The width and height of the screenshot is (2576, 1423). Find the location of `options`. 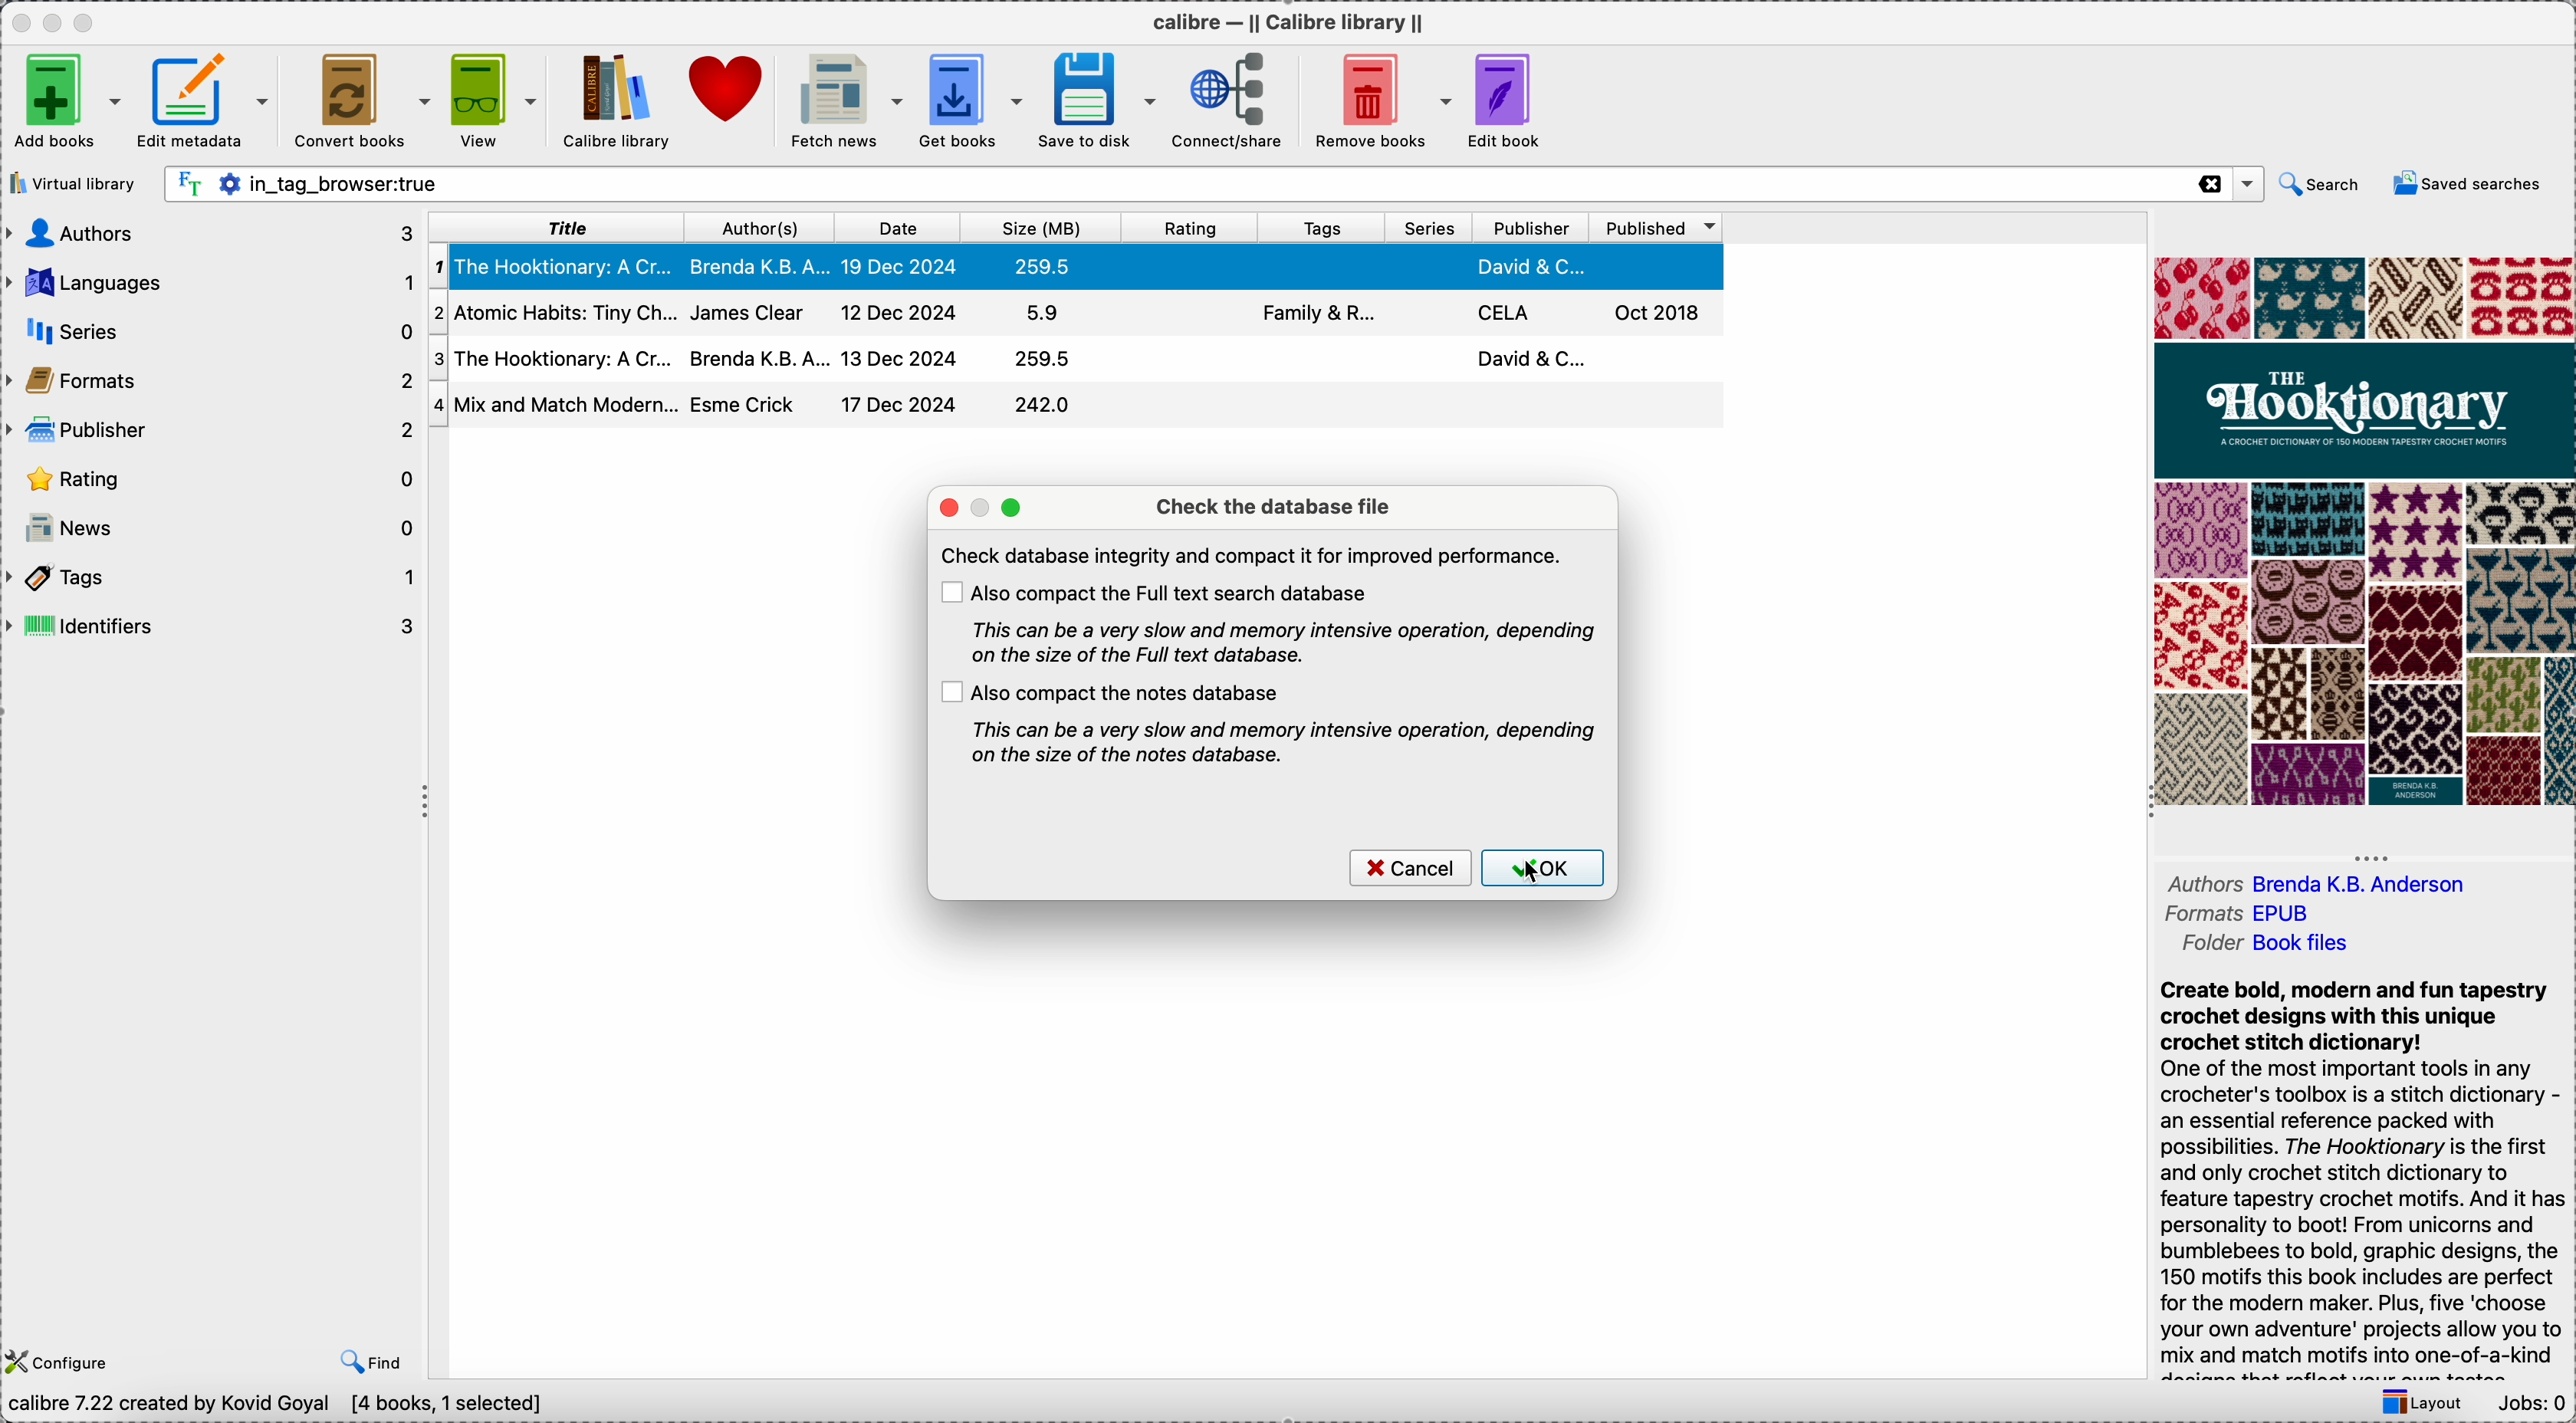

options is located at coordinates (2246, 185).